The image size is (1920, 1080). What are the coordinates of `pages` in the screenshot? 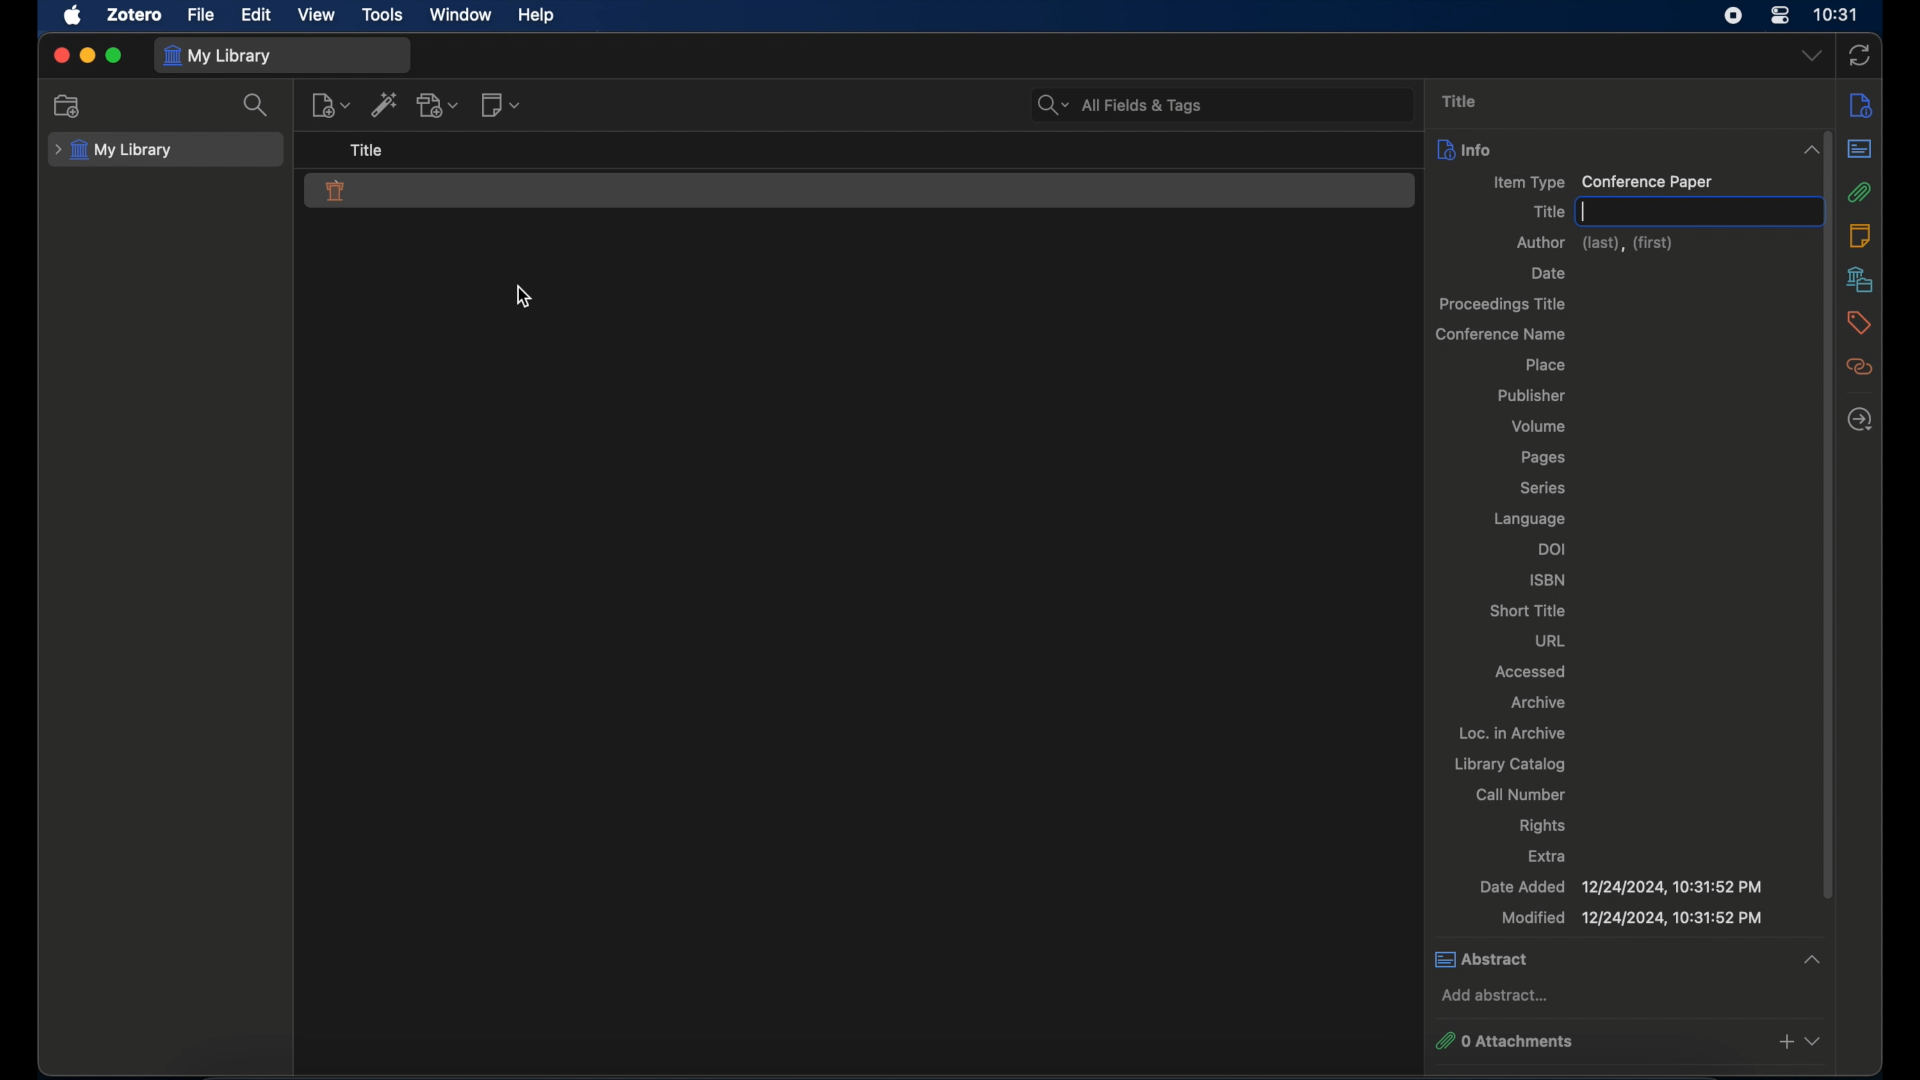 It's located at (1543, 458).